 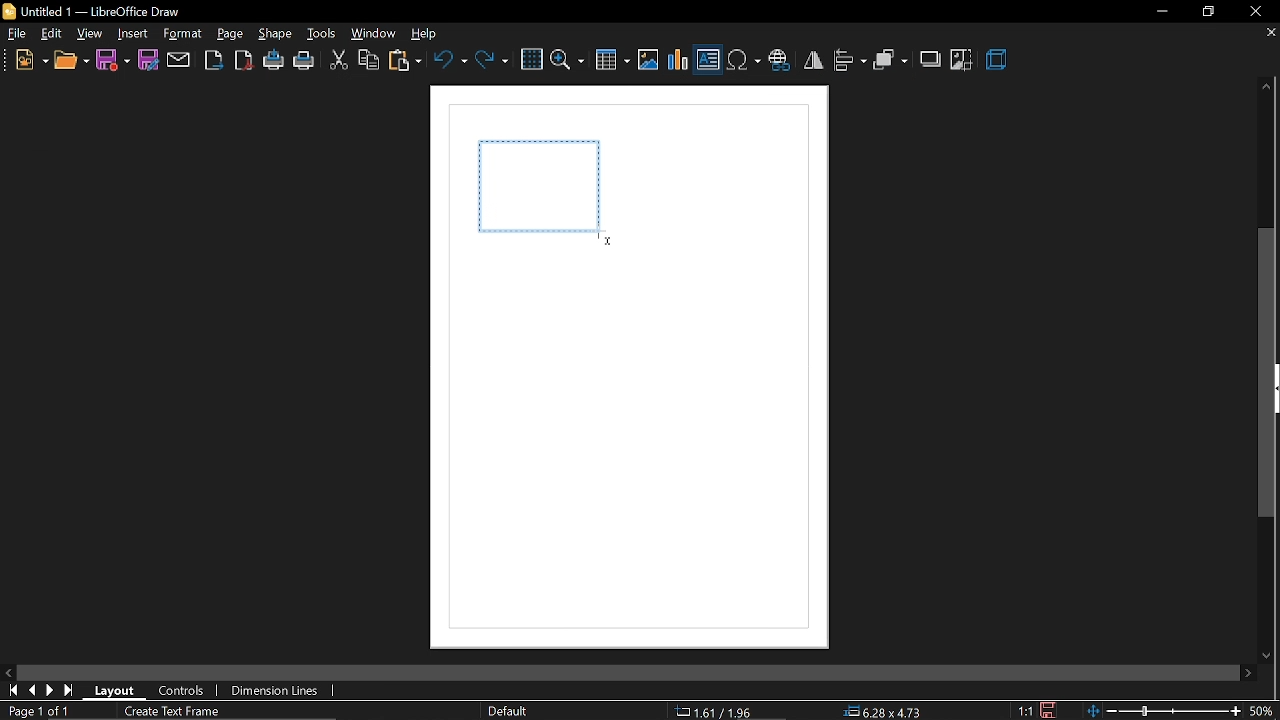 I want to click on align, so click(x=850, y=60).